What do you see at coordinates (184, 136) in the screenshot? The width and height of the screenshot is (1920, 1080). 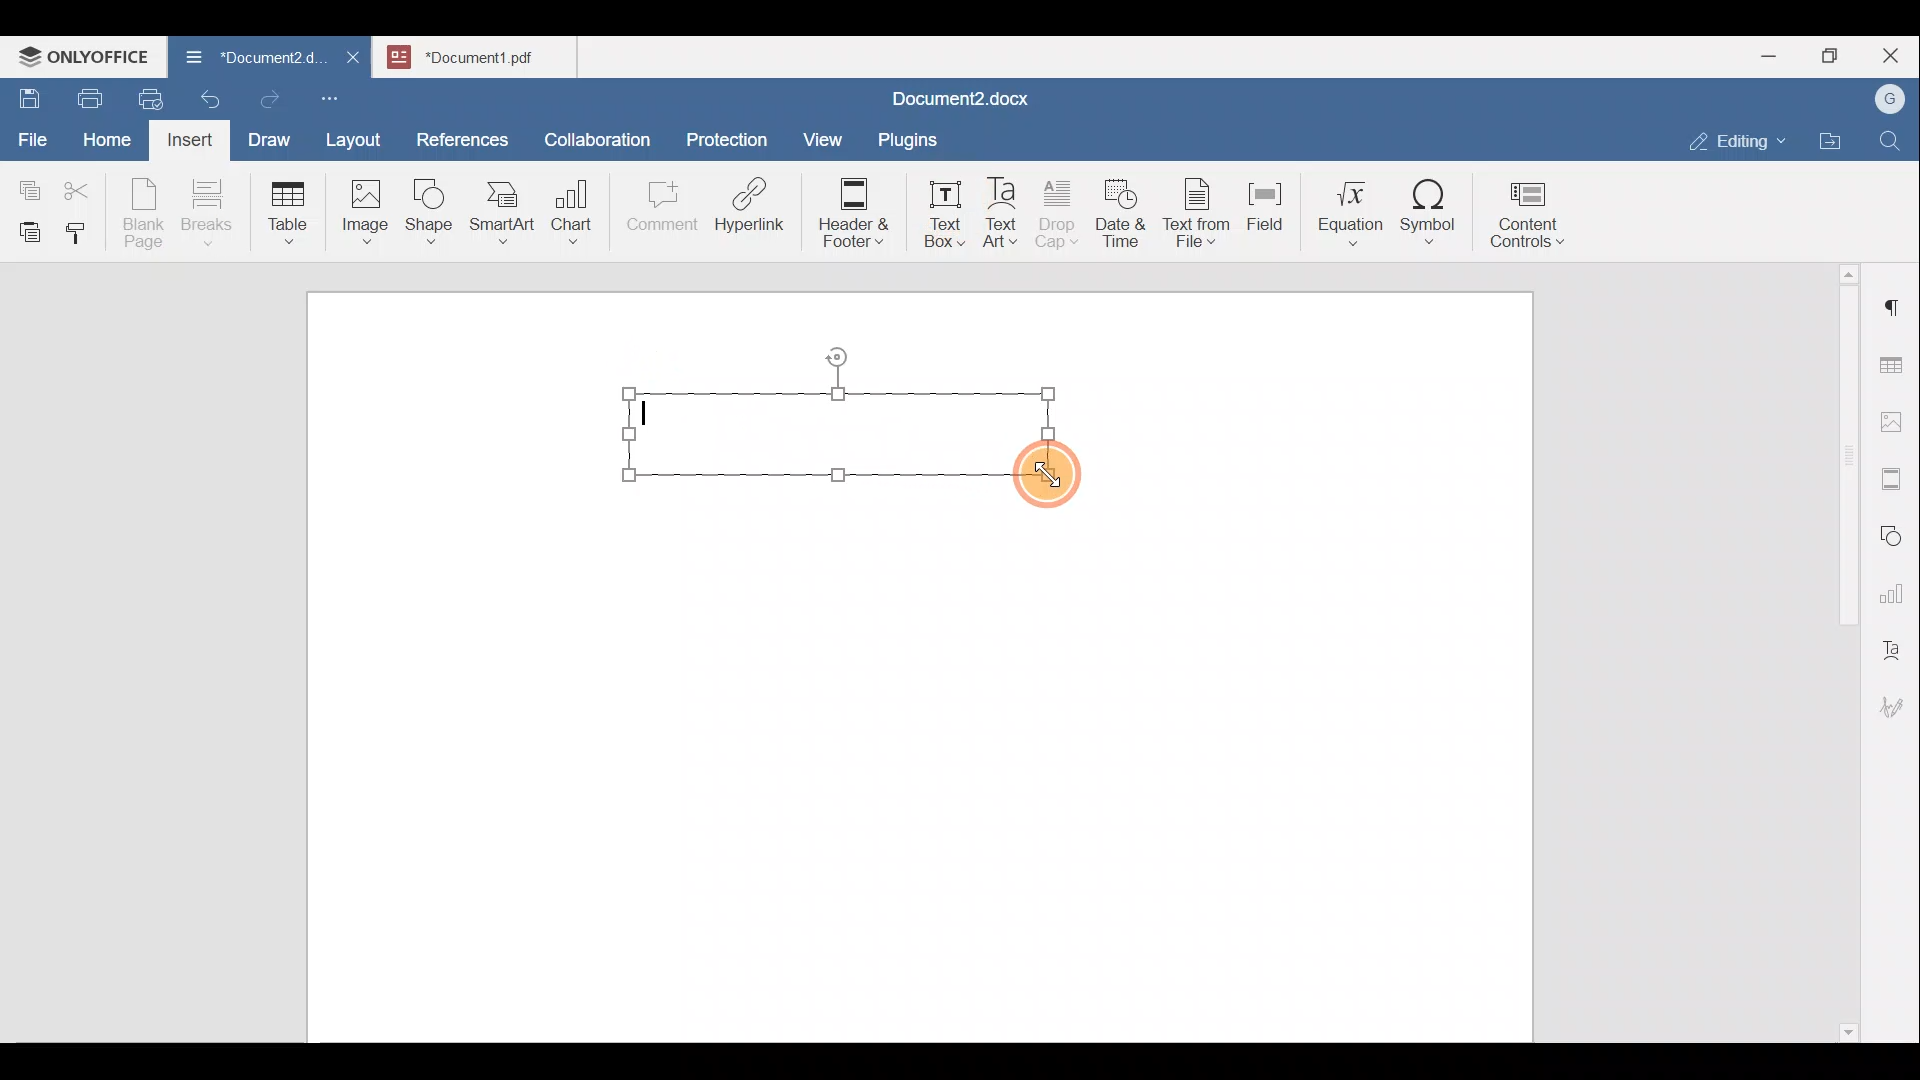 I see `Insert` at bounding box center [184, 136].